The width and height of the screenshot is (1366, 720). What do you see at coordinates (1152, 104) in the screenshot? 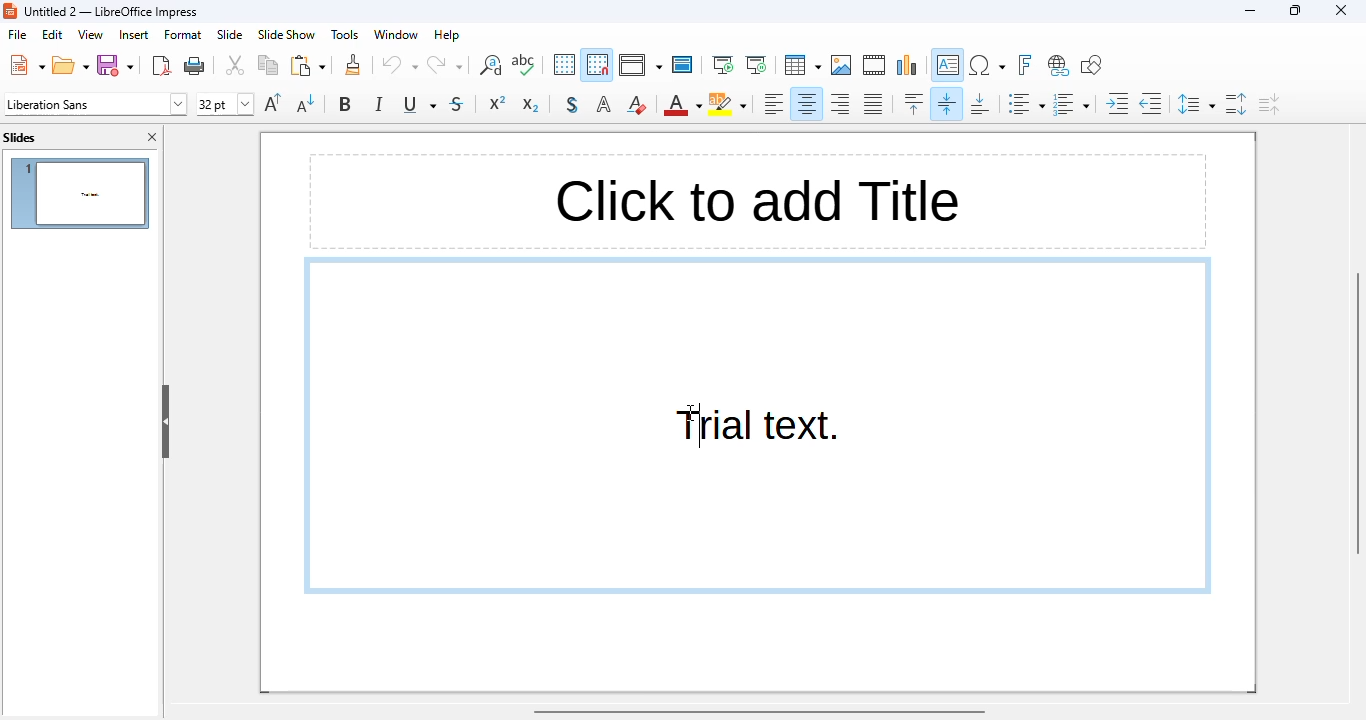
I see `decrease indent` at bounding box center [1152, 104].